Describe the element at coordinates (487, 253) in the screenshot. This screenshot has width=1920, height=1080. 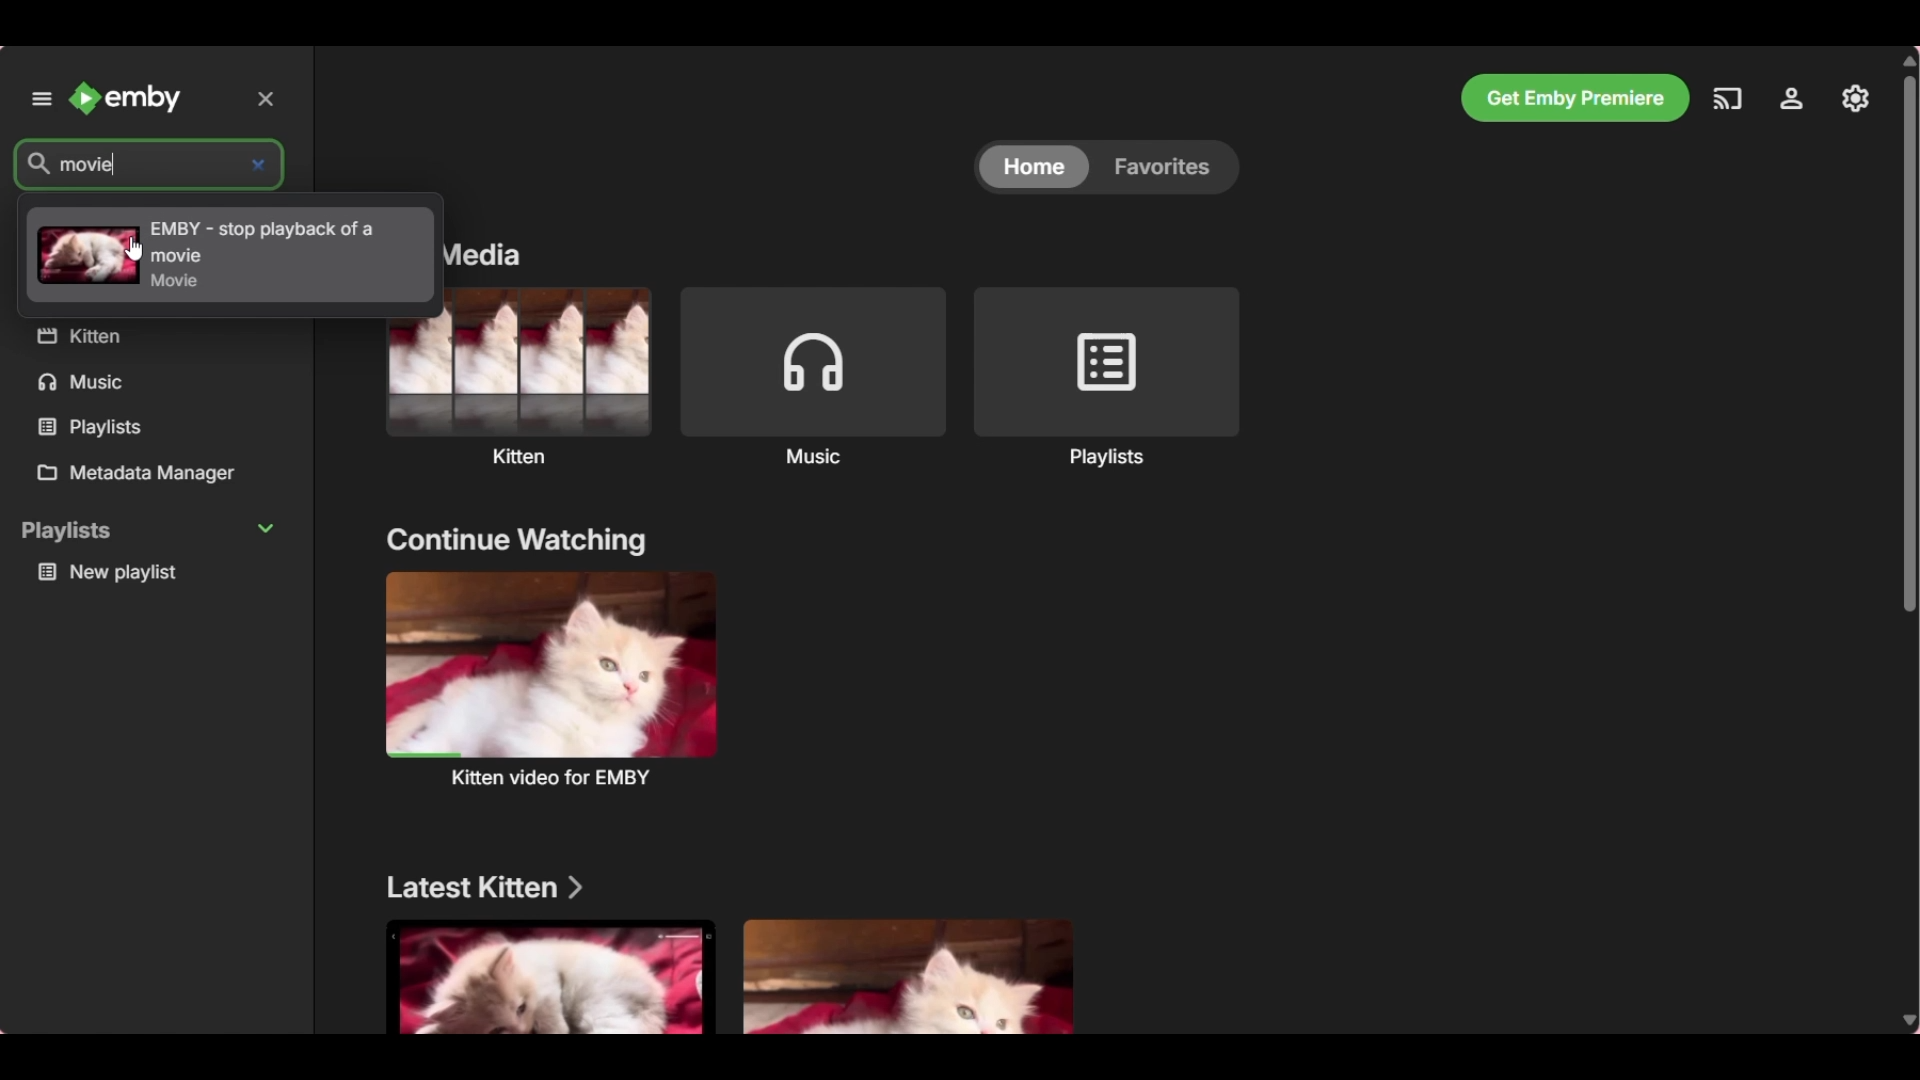
I see `My media` at that location.